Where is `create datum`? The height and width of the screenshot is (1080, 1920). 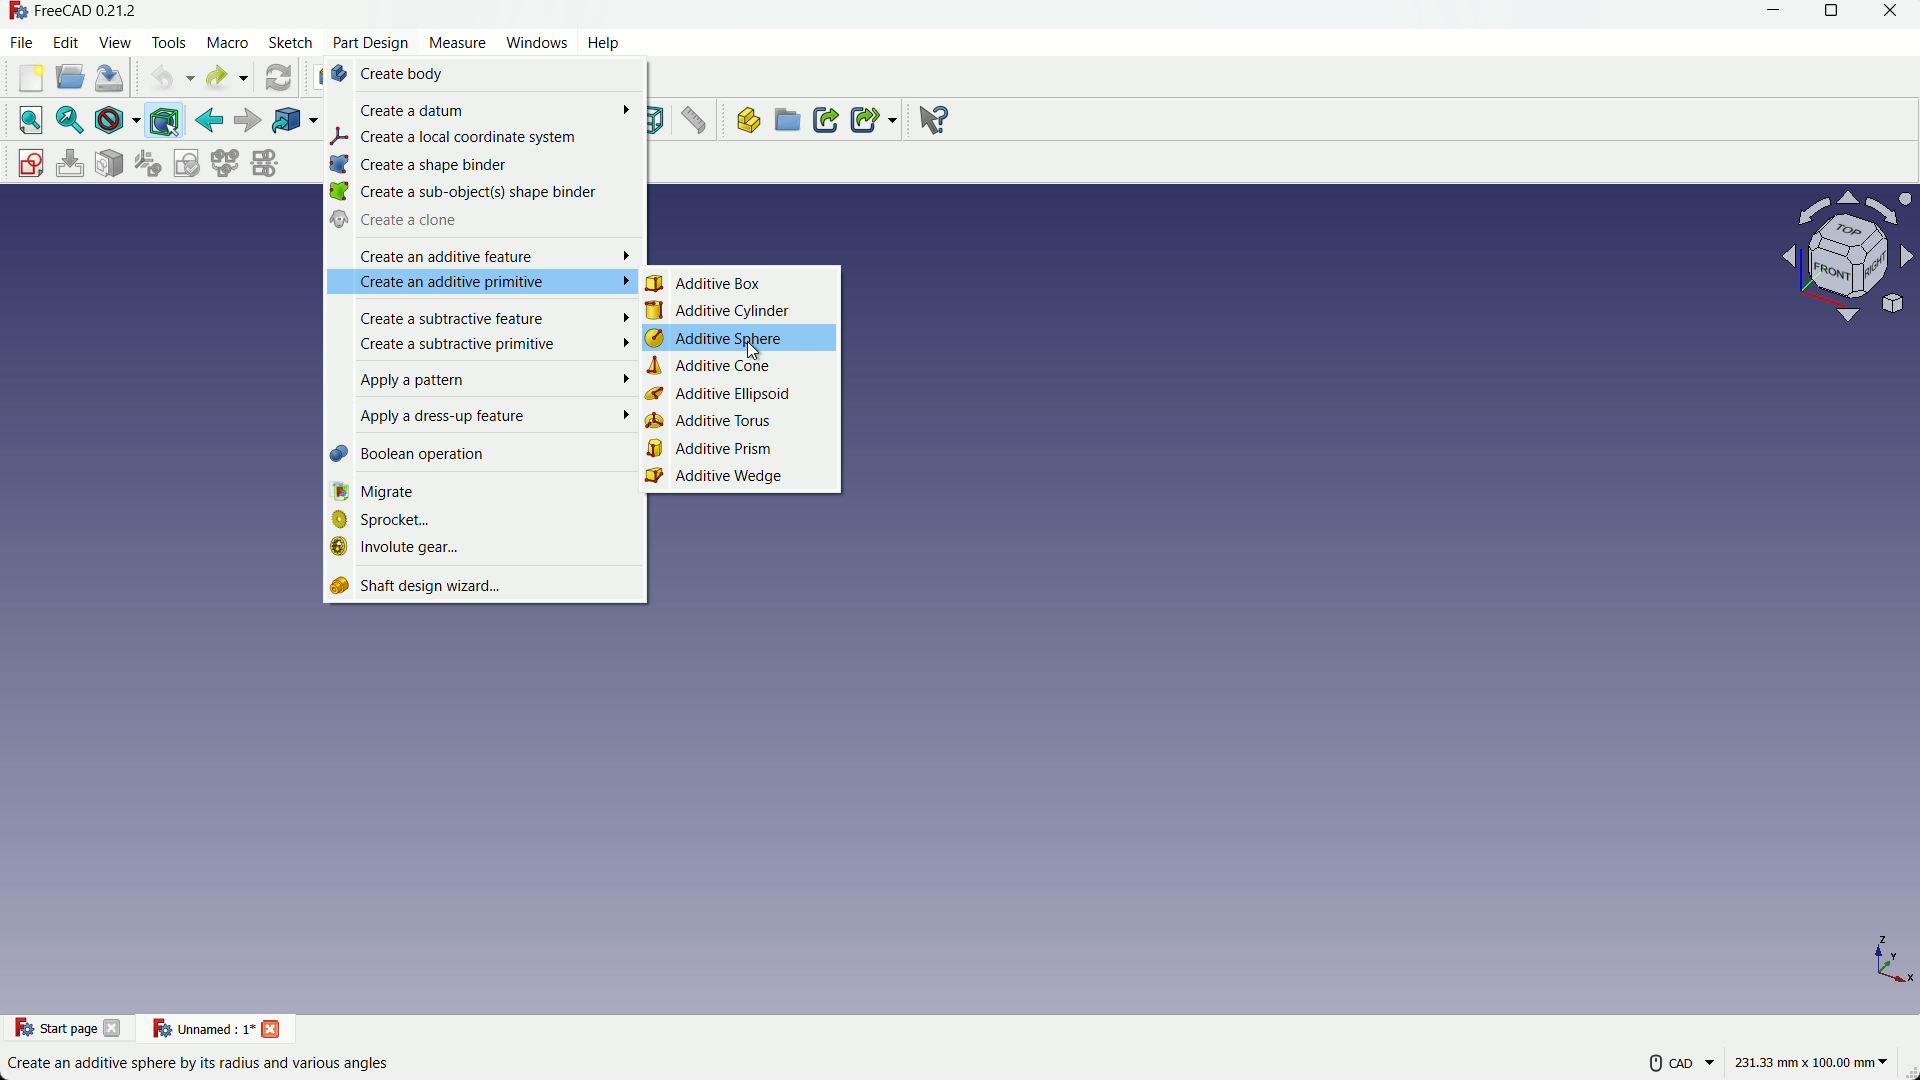 create datum is located at coordinates (483, 110).